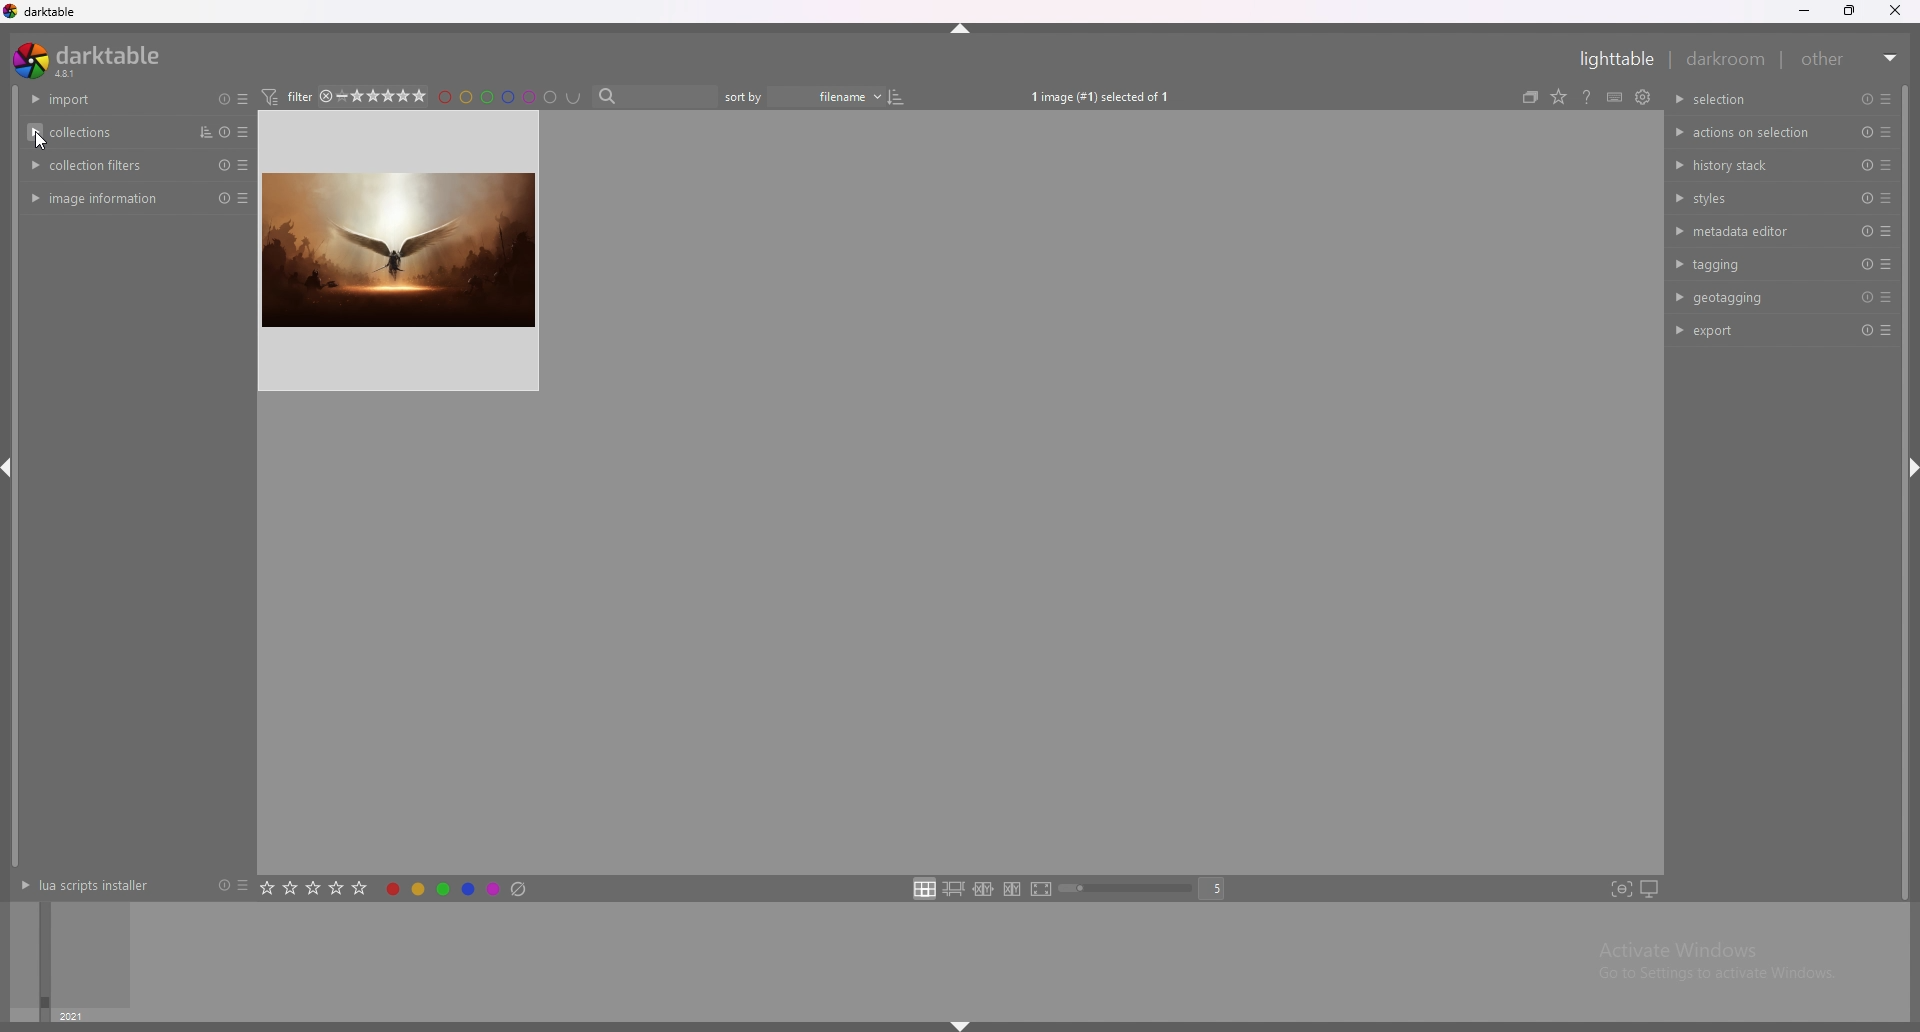  Describe the element at coordinates (1583, 95) in the screenshot. I see `change type of overlays` at that location.